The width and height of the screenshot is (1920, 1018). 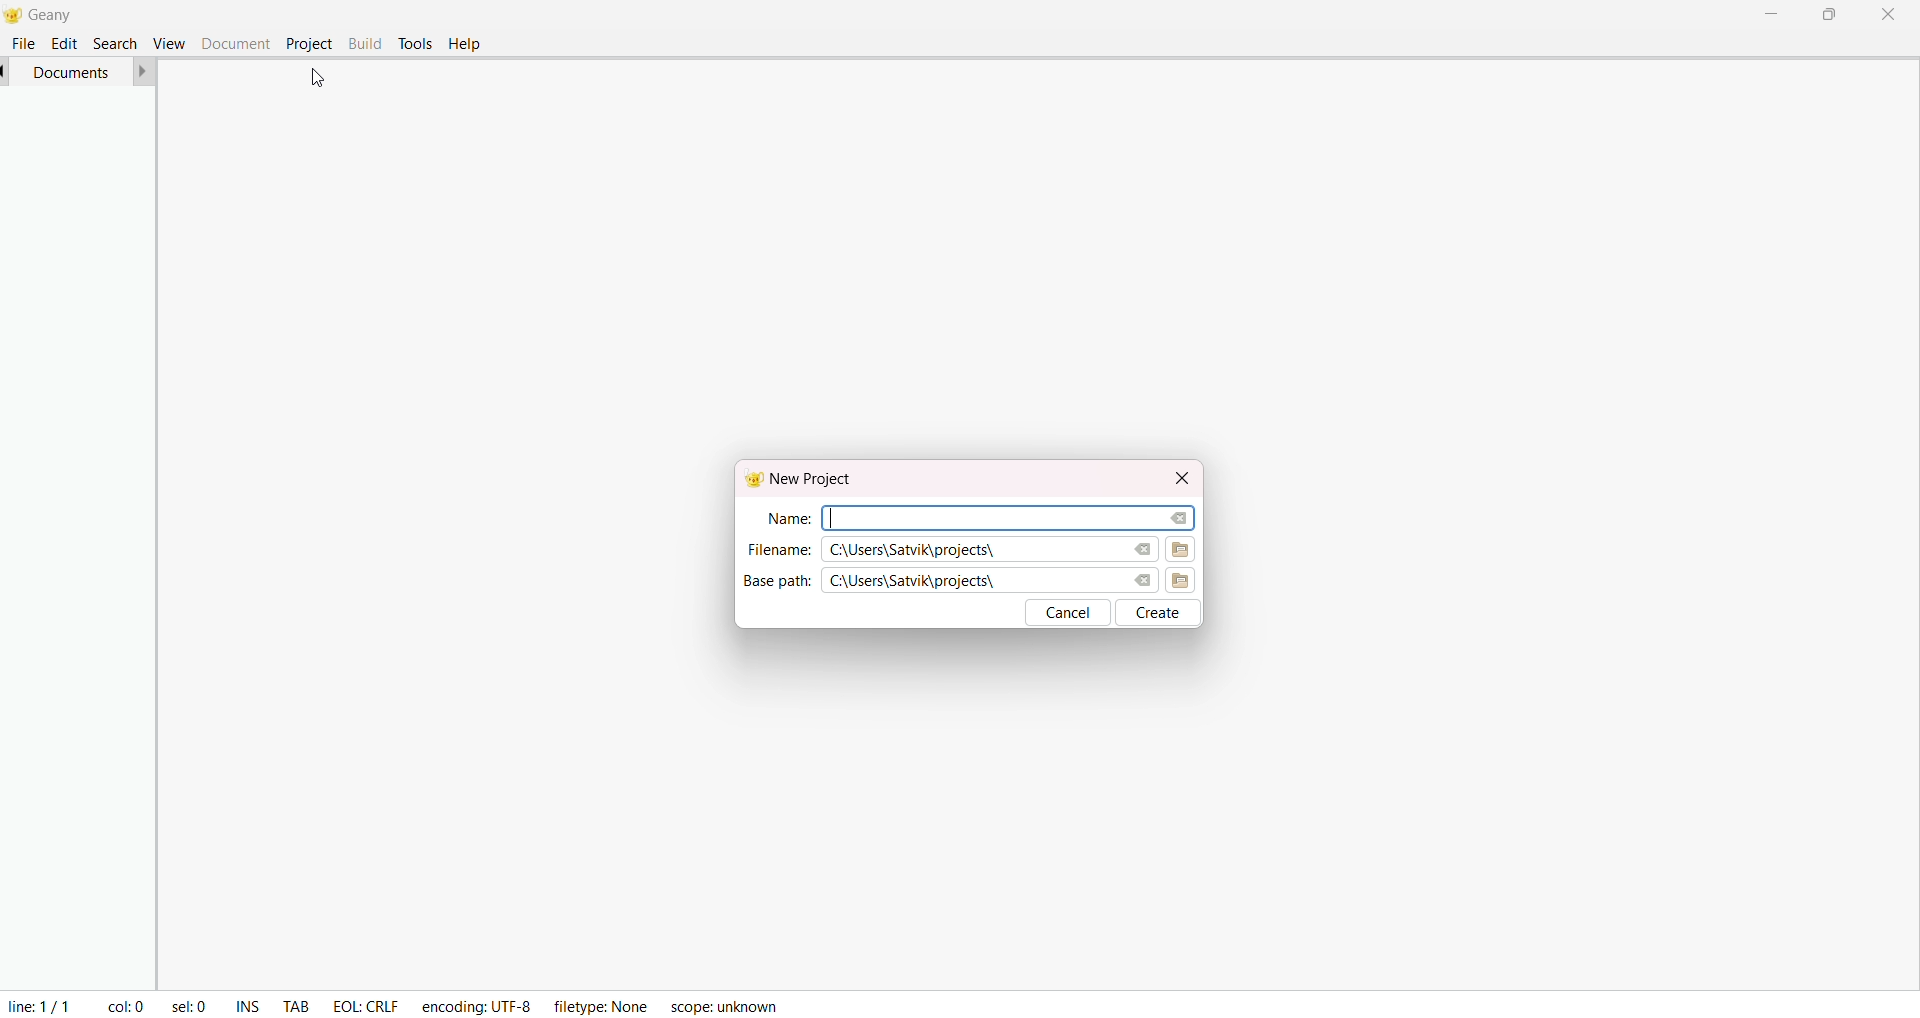 What do you see at coordinates (367, 1002) in the screenshot?
I see `EOL: CRLF` at bounding box center [367, 1002].